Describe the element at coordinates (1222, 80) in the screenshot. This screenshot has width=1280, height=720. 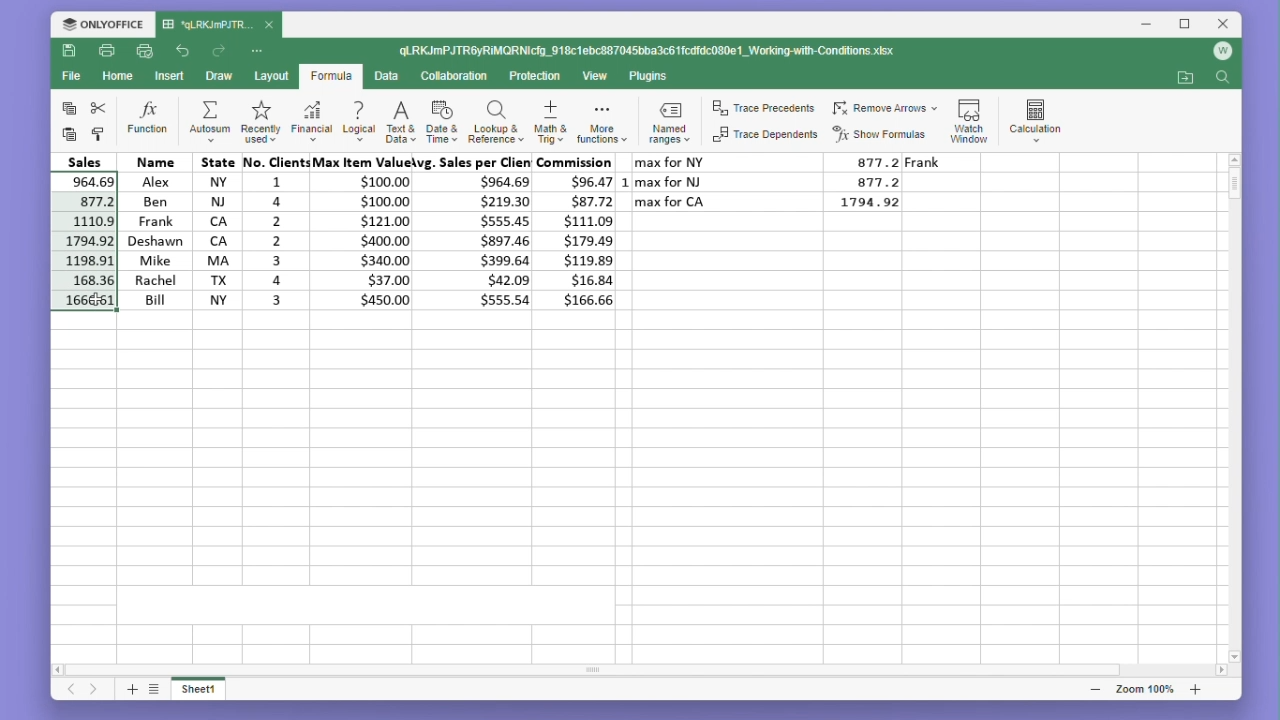
I see `Find` at that location.